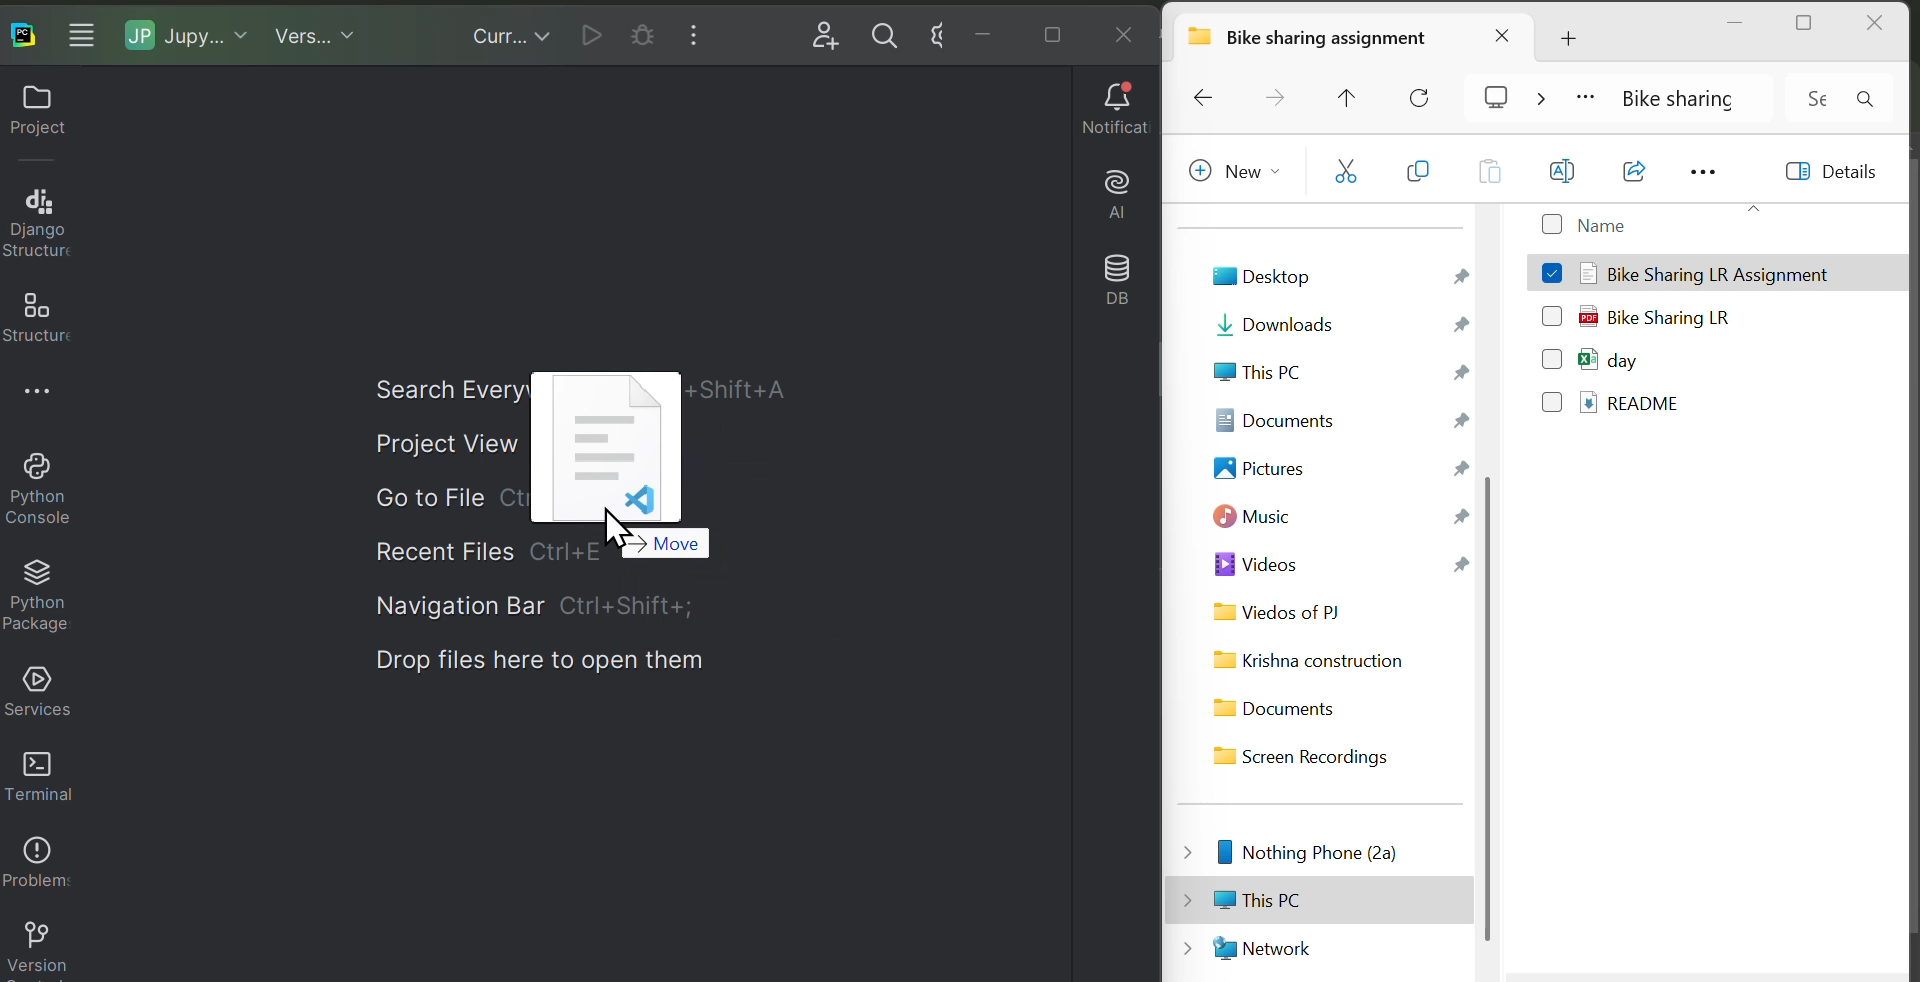 This screenshot has height=982, width=1920. What do you see at coordinates (1357, 97) in the screenshot?
I see `Move up` at bounding box center [1357, 97].